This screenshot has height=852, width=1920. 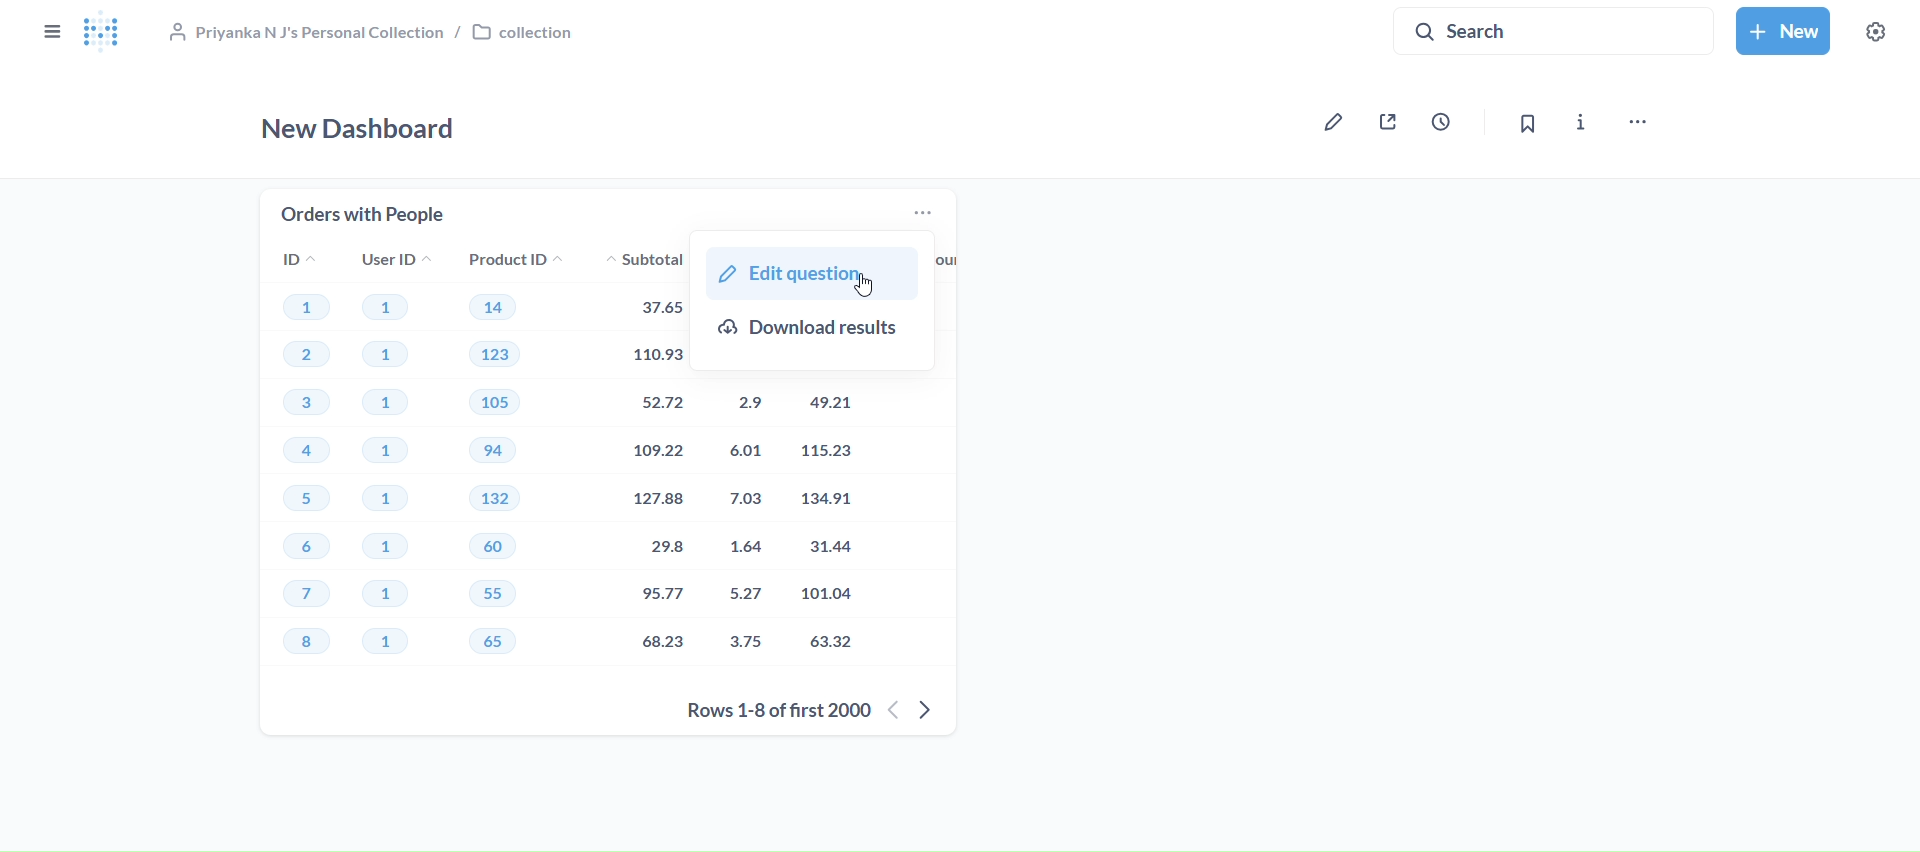 What do you see at coordinates (513, 463) in the screenshot?
I see `product ID's` at bounding box center [513, 463].